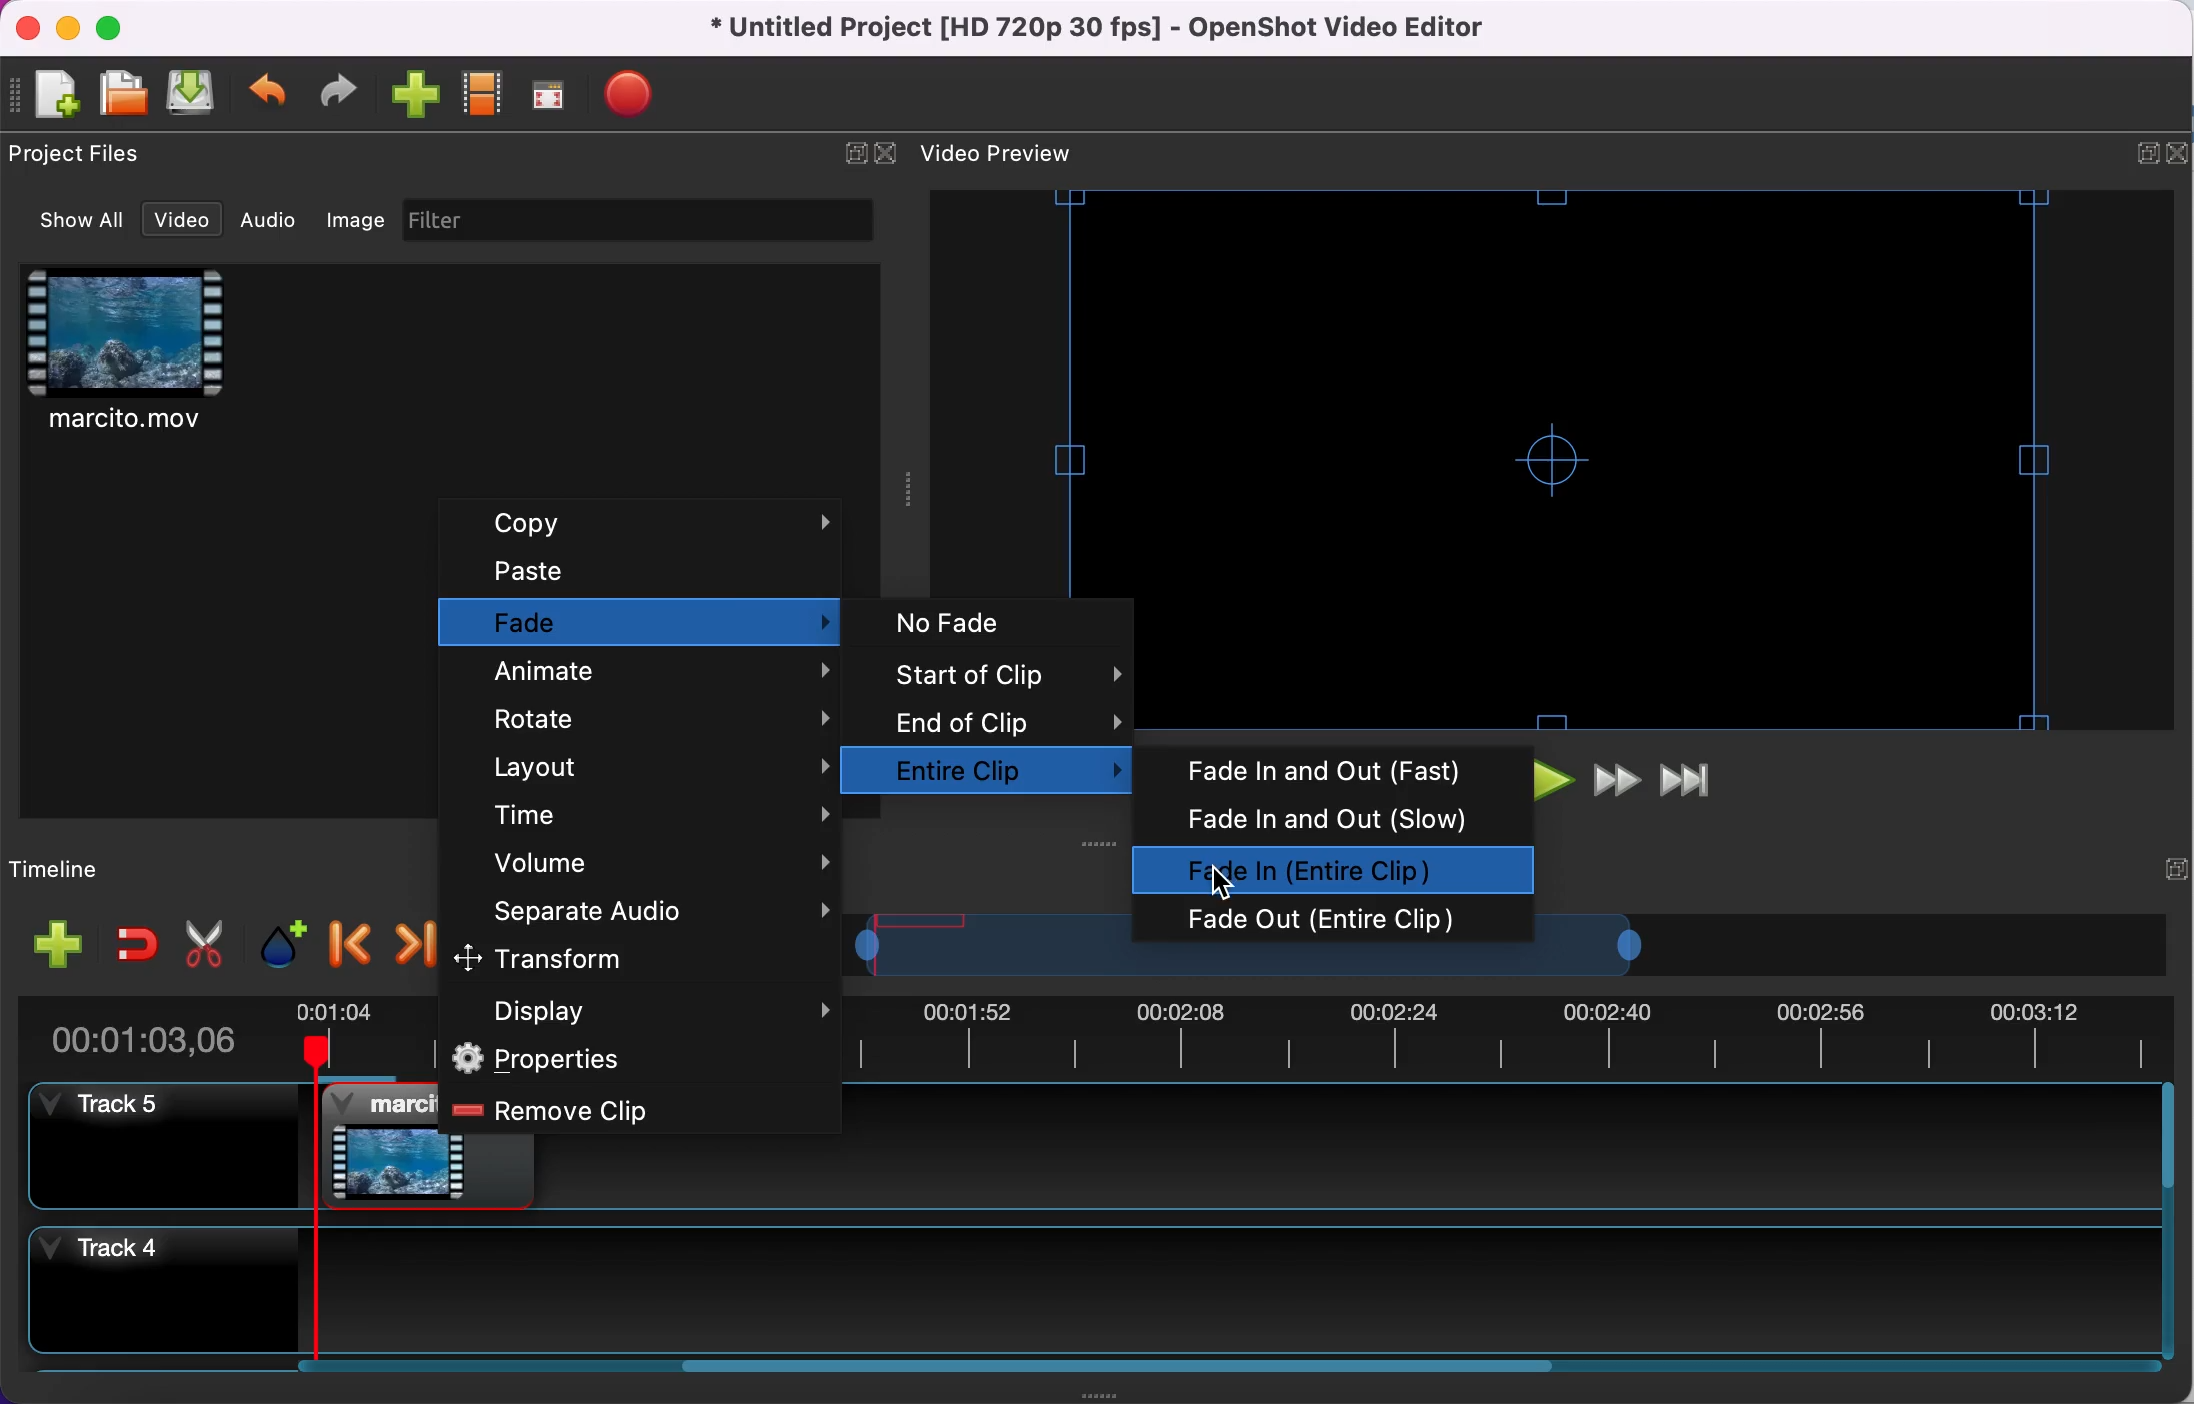 The width and height of the screenshot is (2194, 1404). What do you see at coordinates (46, 94) in the screenshot?
I see `new file` at bounding box center [46, 94].